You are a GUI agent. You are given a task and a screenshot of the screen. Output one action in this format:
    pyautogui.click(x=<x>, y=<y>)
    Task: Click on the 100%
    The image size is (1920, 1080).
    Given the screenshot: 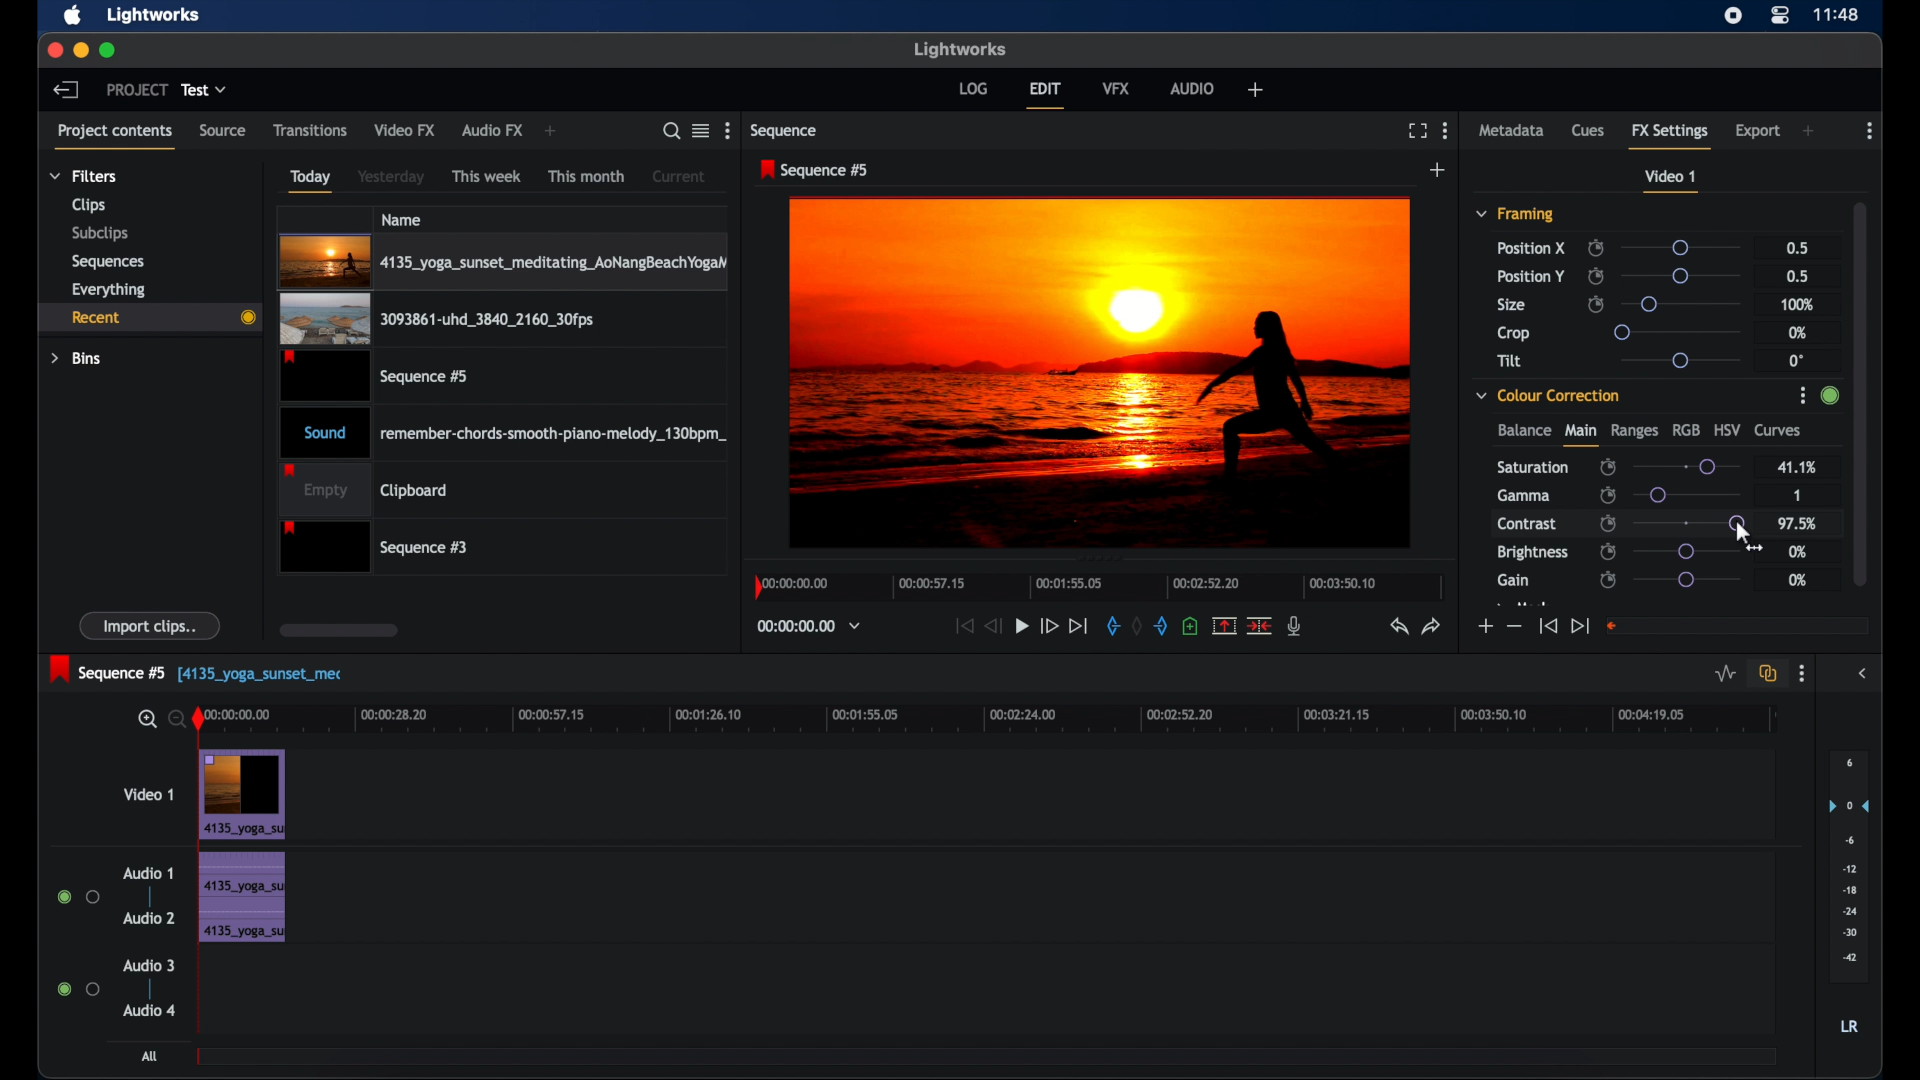 What is the action you would take?
    pyautogui.click(x=1798, y=304)
    